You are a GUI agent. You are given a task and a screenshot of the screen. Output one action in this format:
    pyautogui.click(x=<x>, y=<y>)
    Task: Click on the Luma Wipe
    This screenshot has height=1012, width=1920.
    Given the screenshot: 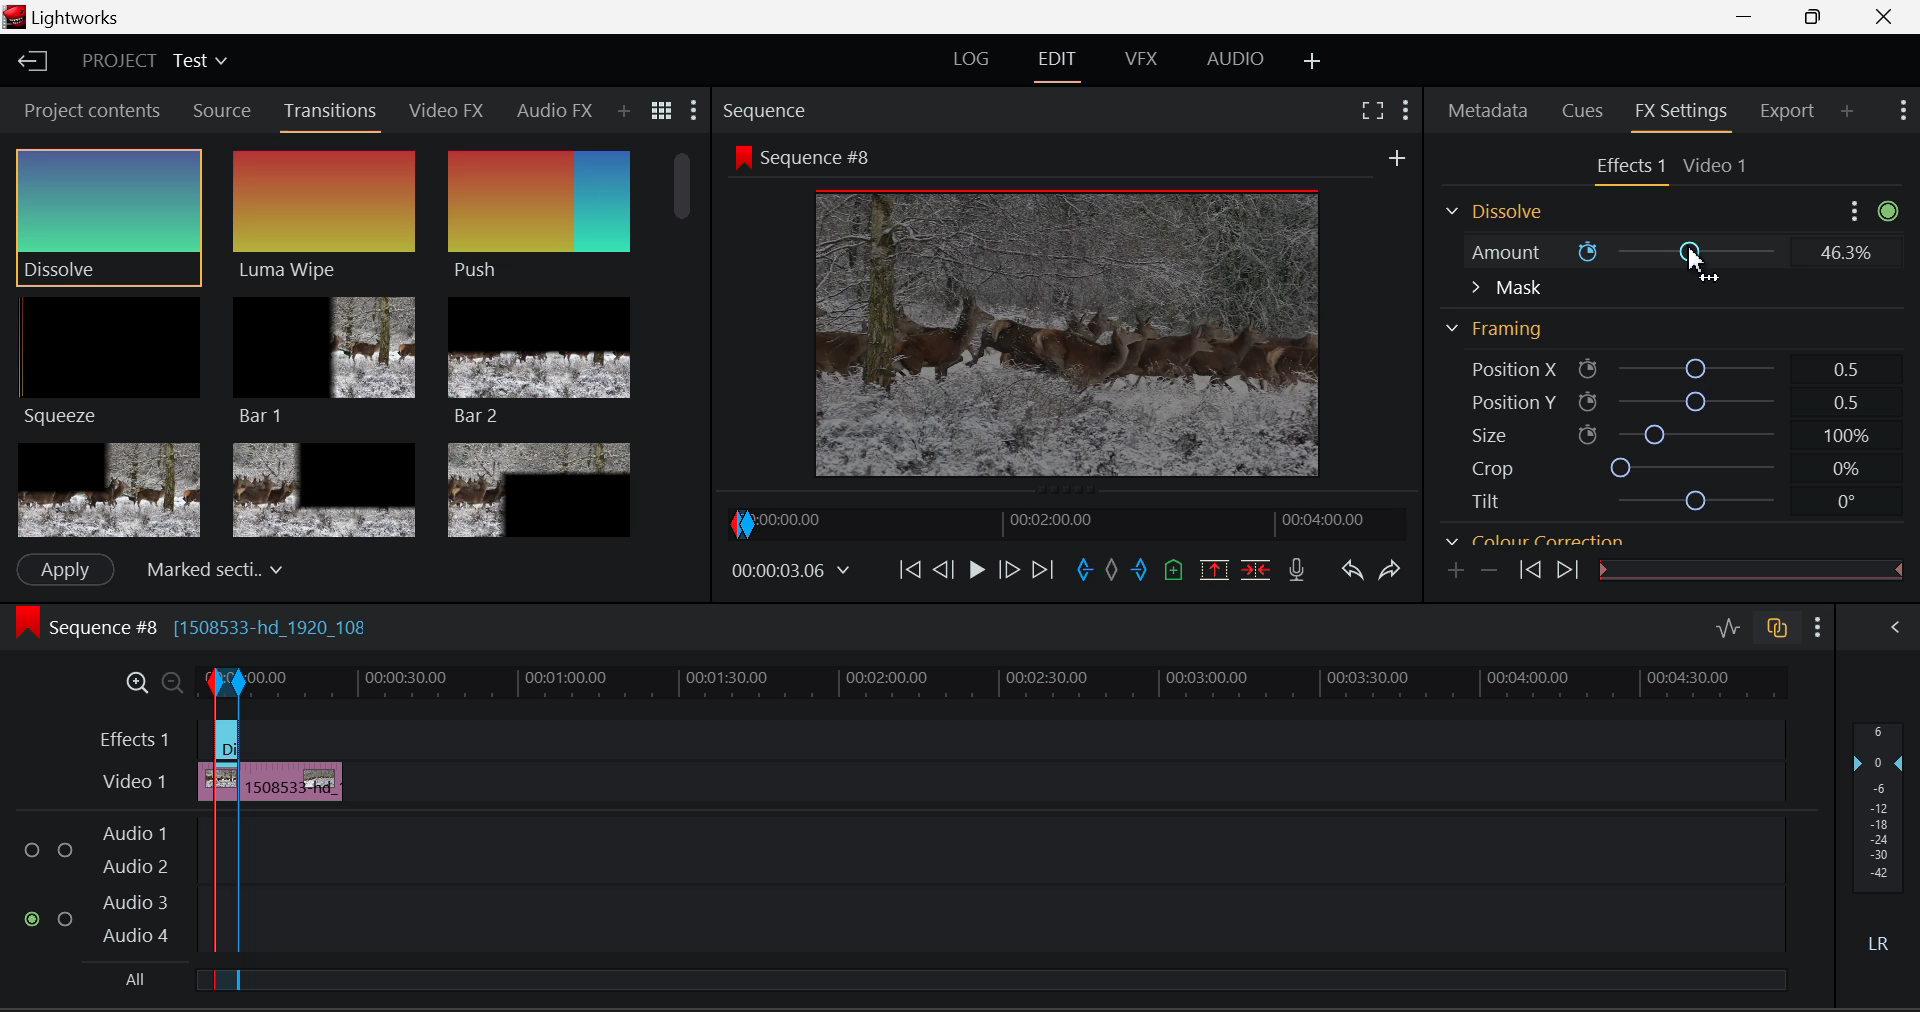 What is the action you would take?
    pyautogui.click(x=325, y=216)
    